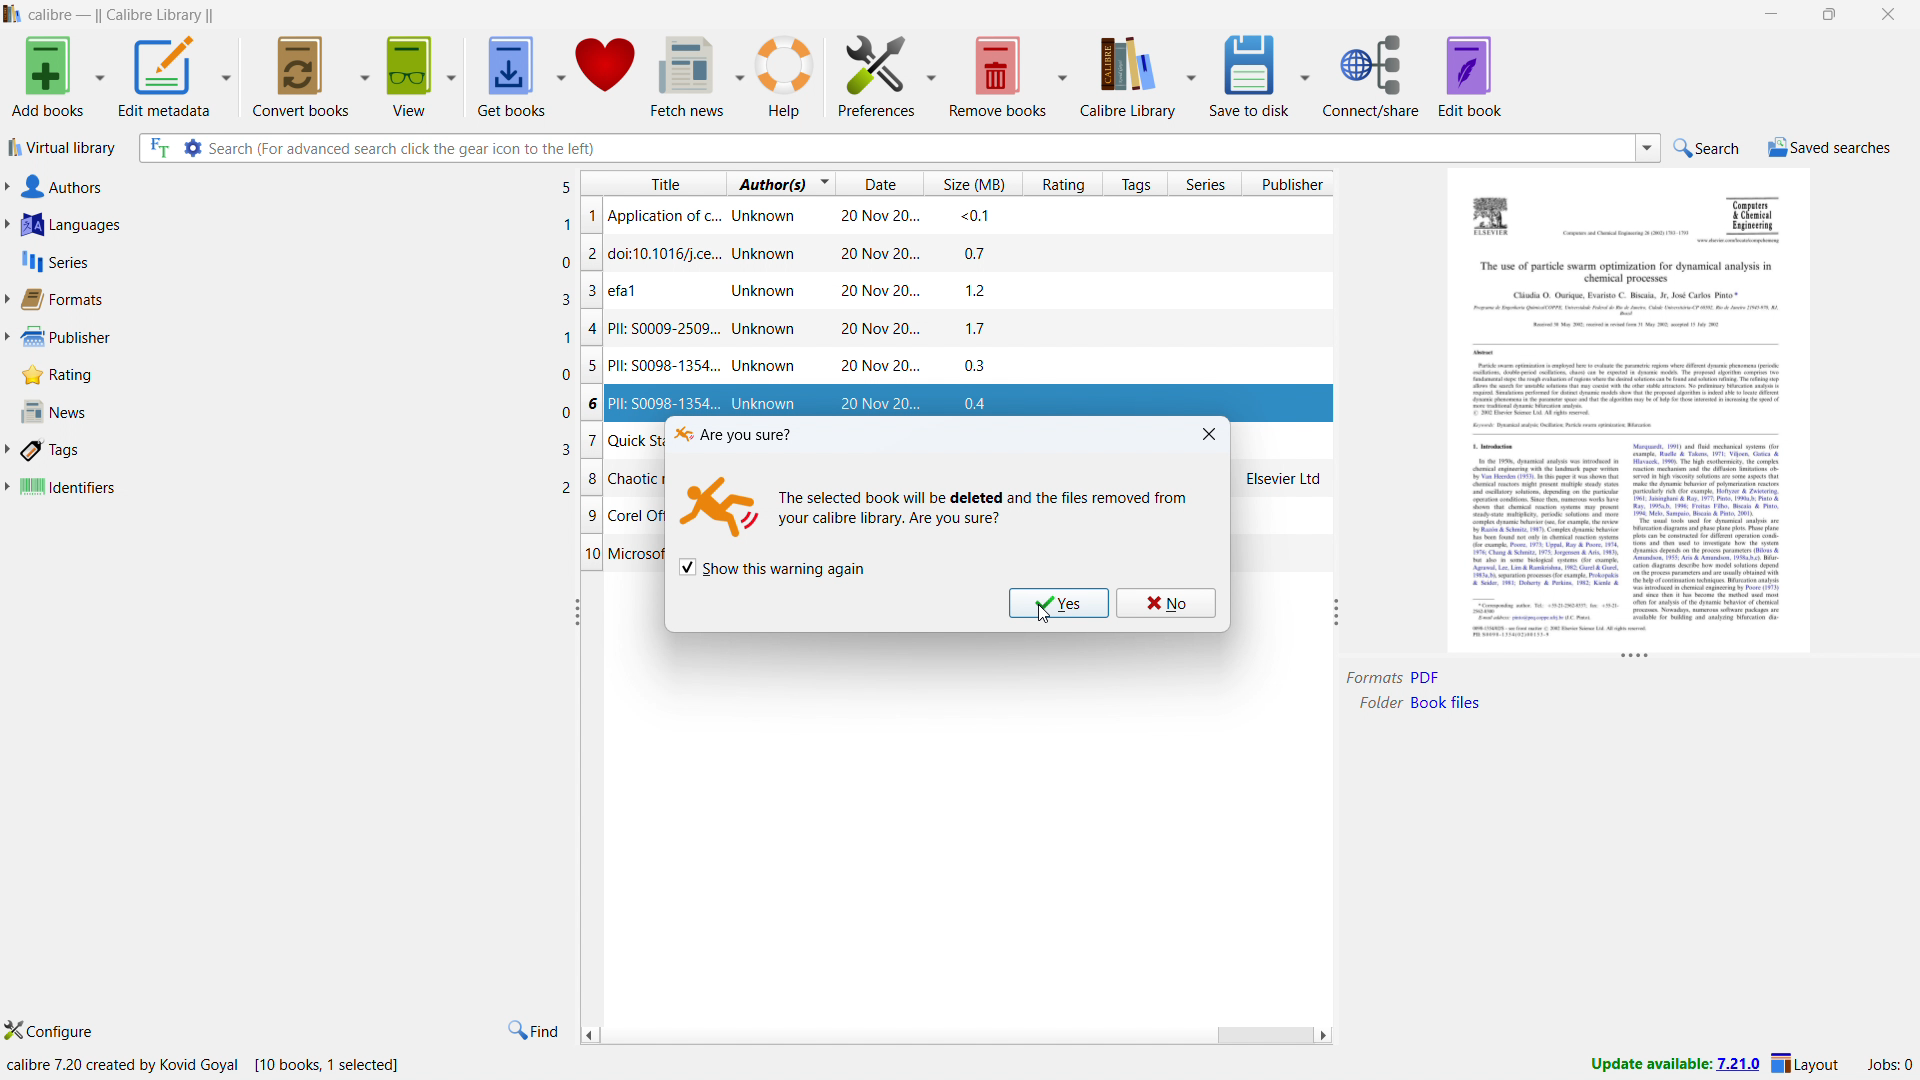 The image size is (1920, 1080). I want to click on efa1, so click(964, 293).